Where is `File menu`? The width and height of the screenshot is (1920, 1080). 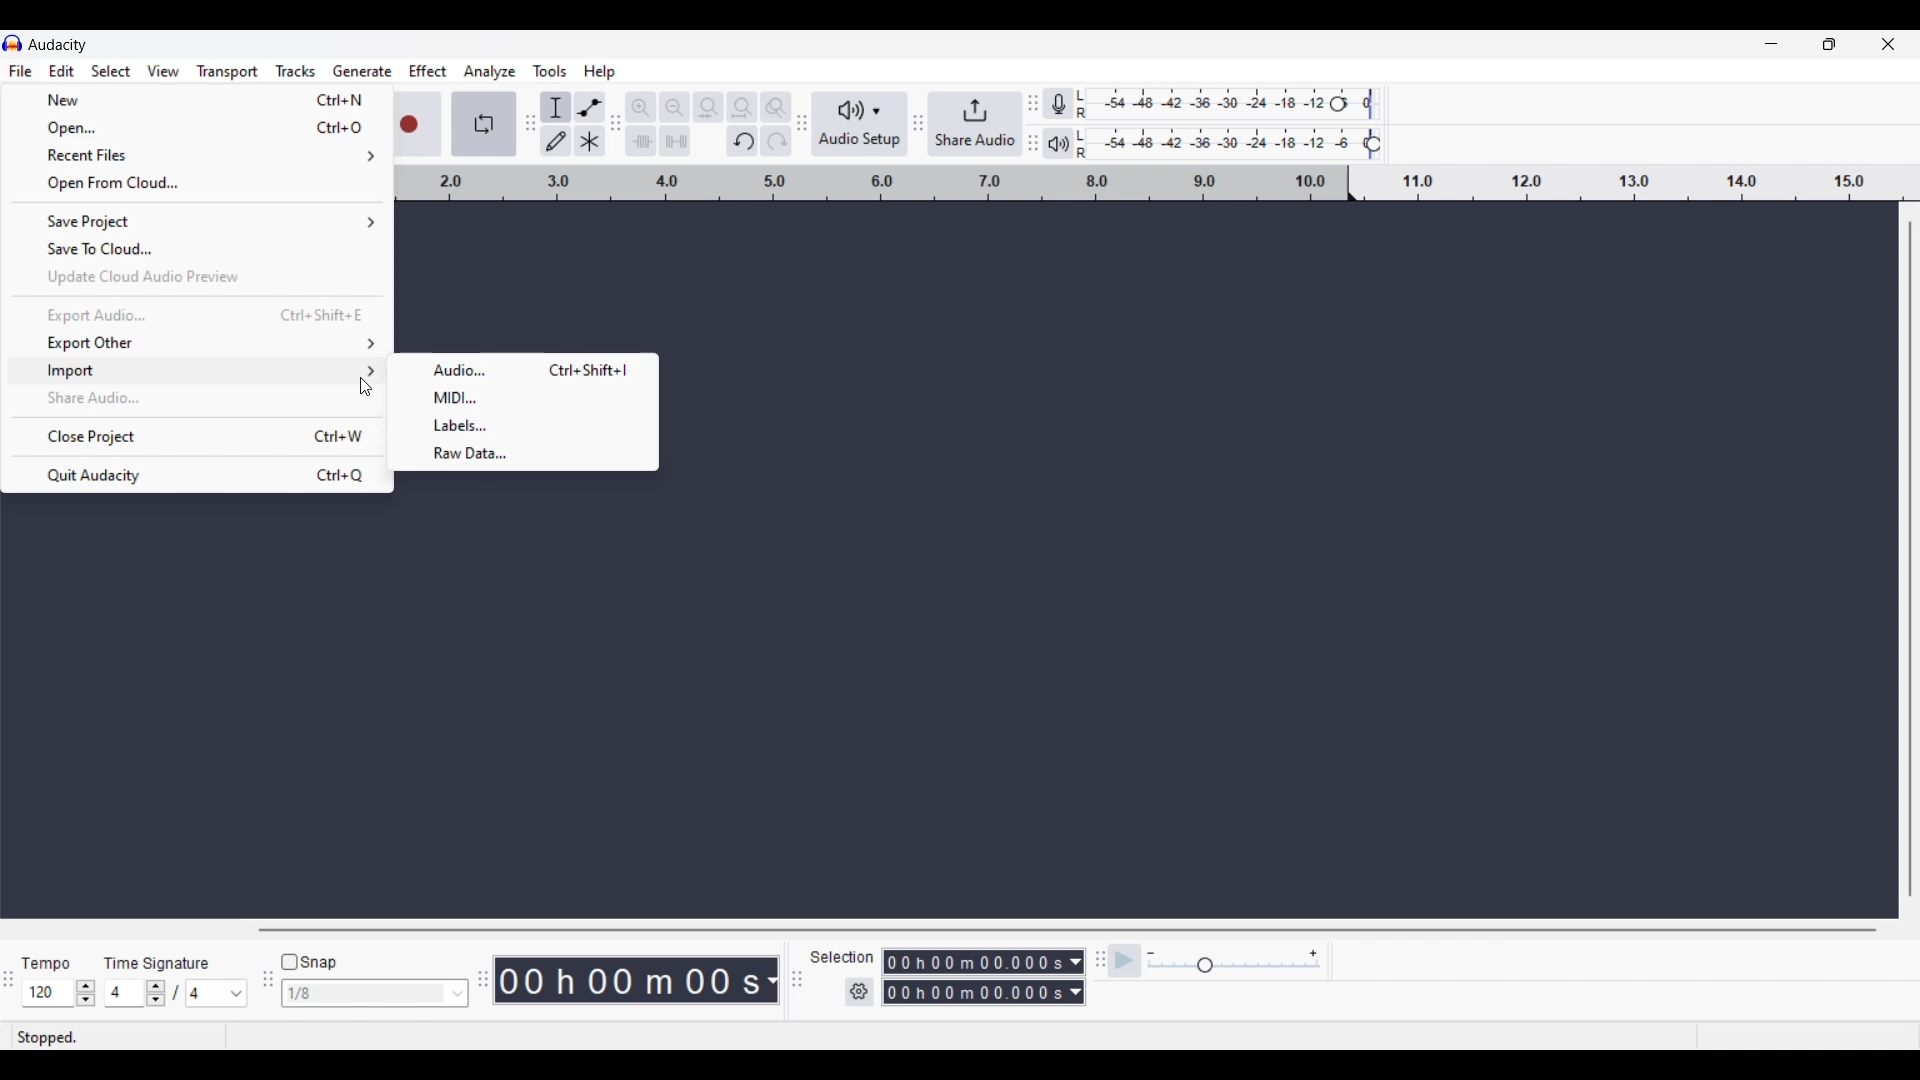
File menu is located at coordinates (21, 71).